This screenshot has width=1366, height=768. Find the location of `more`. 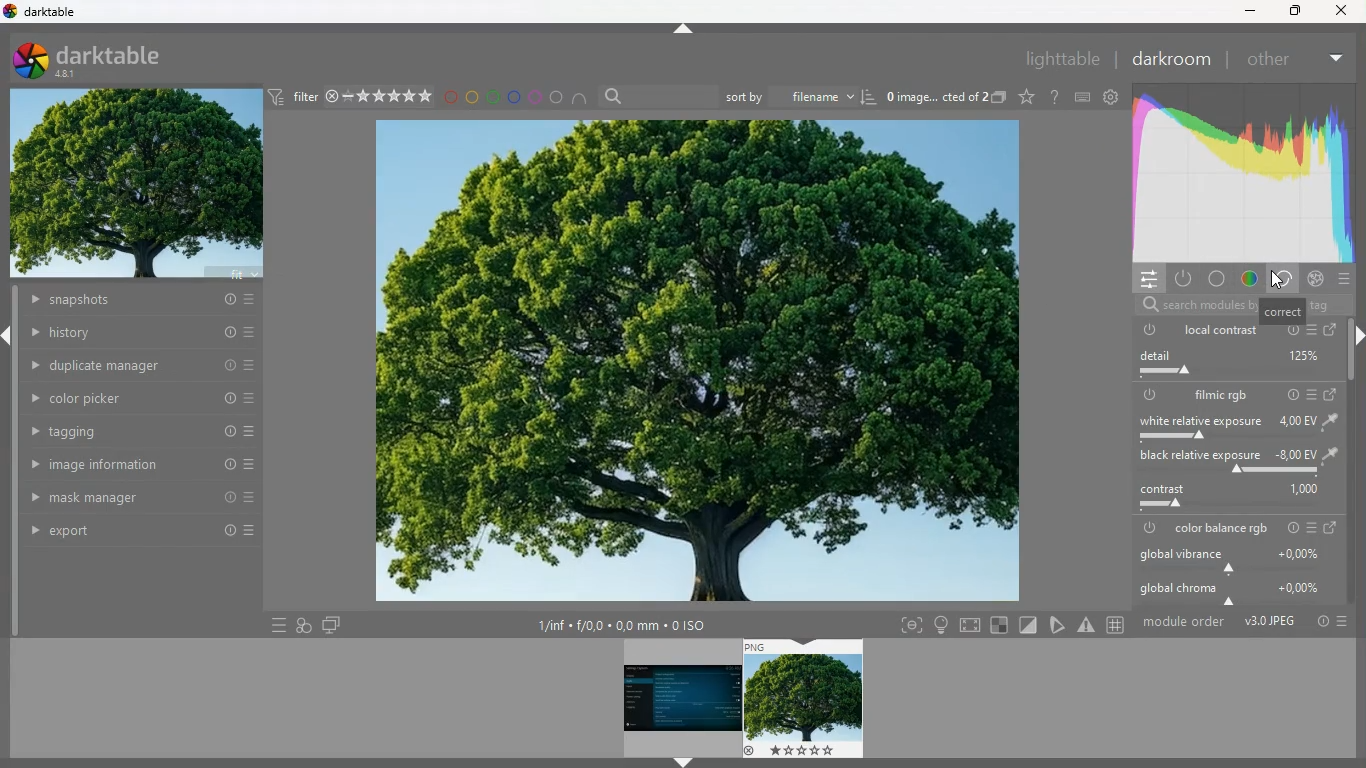

more is located at coordinates (1338, 55).